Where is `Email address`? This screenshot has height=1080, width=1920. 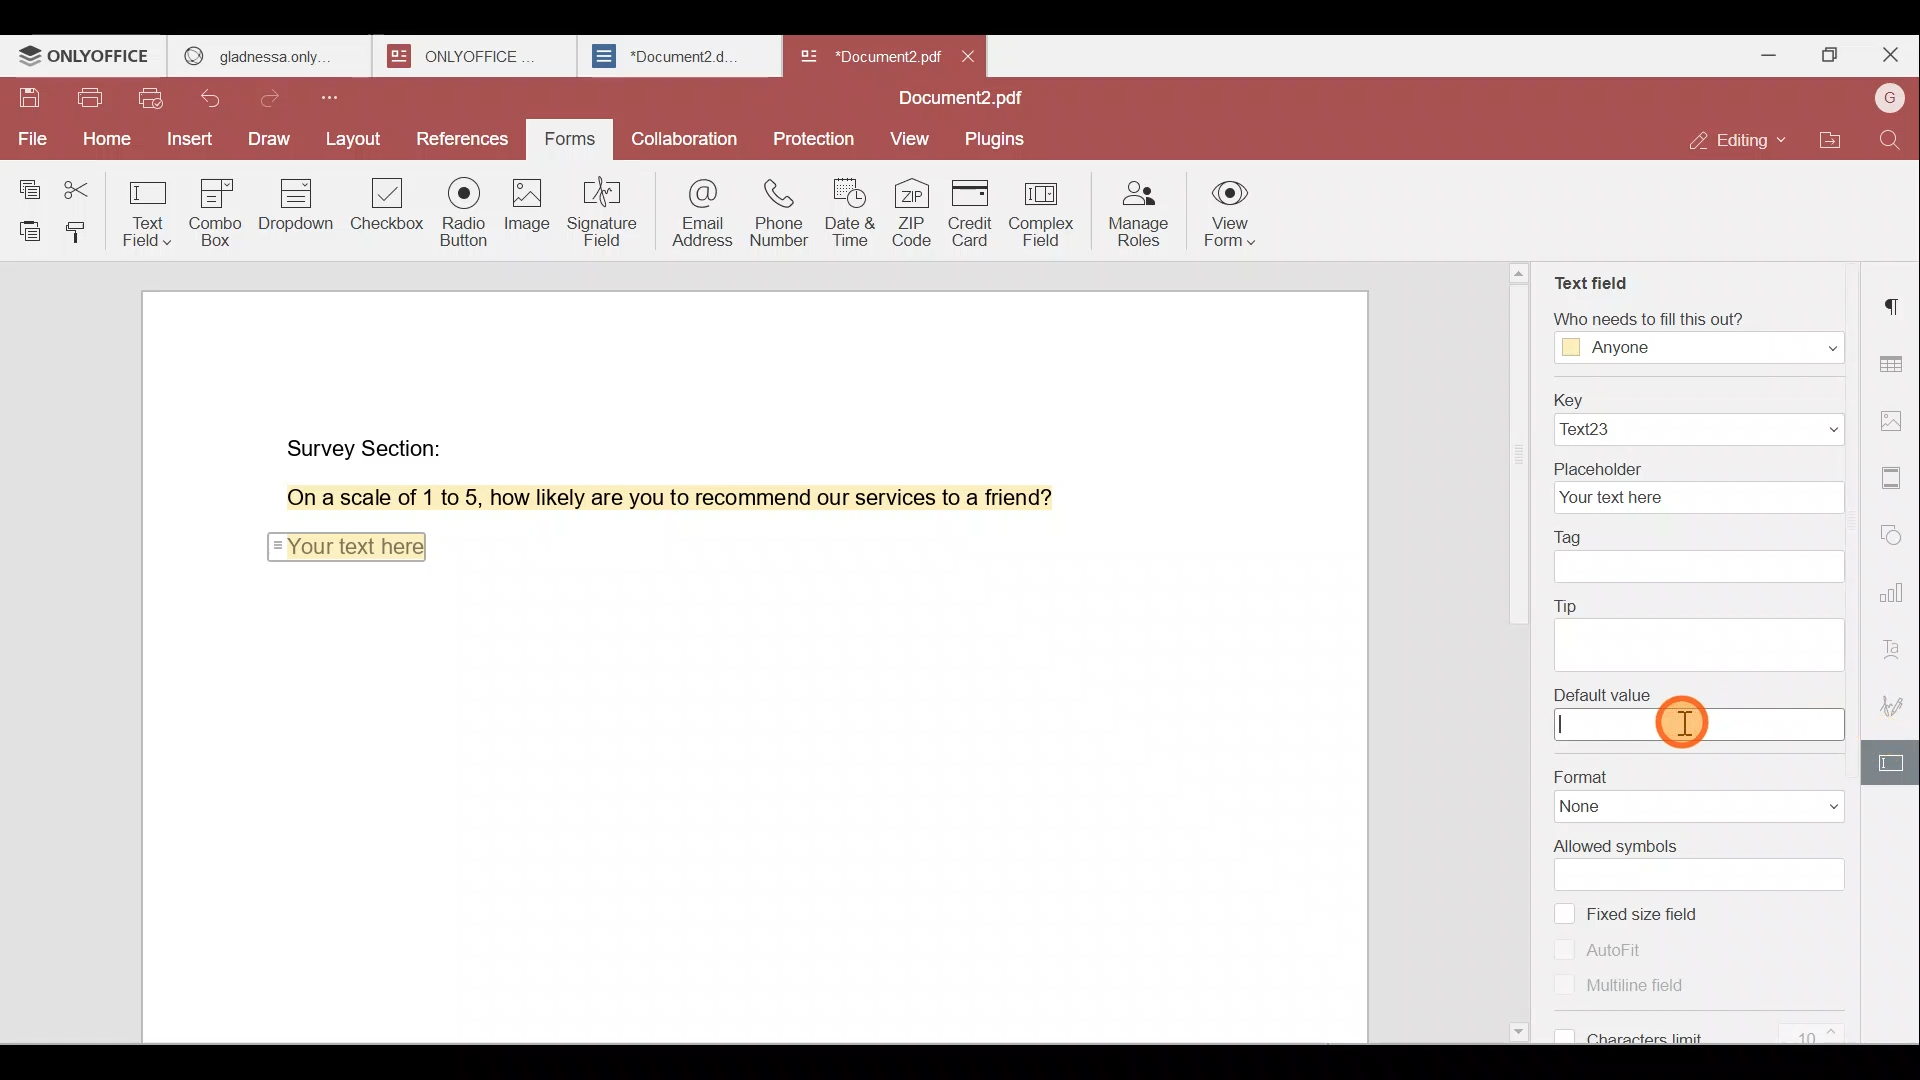 Email address is located at coordinates (694, 209).